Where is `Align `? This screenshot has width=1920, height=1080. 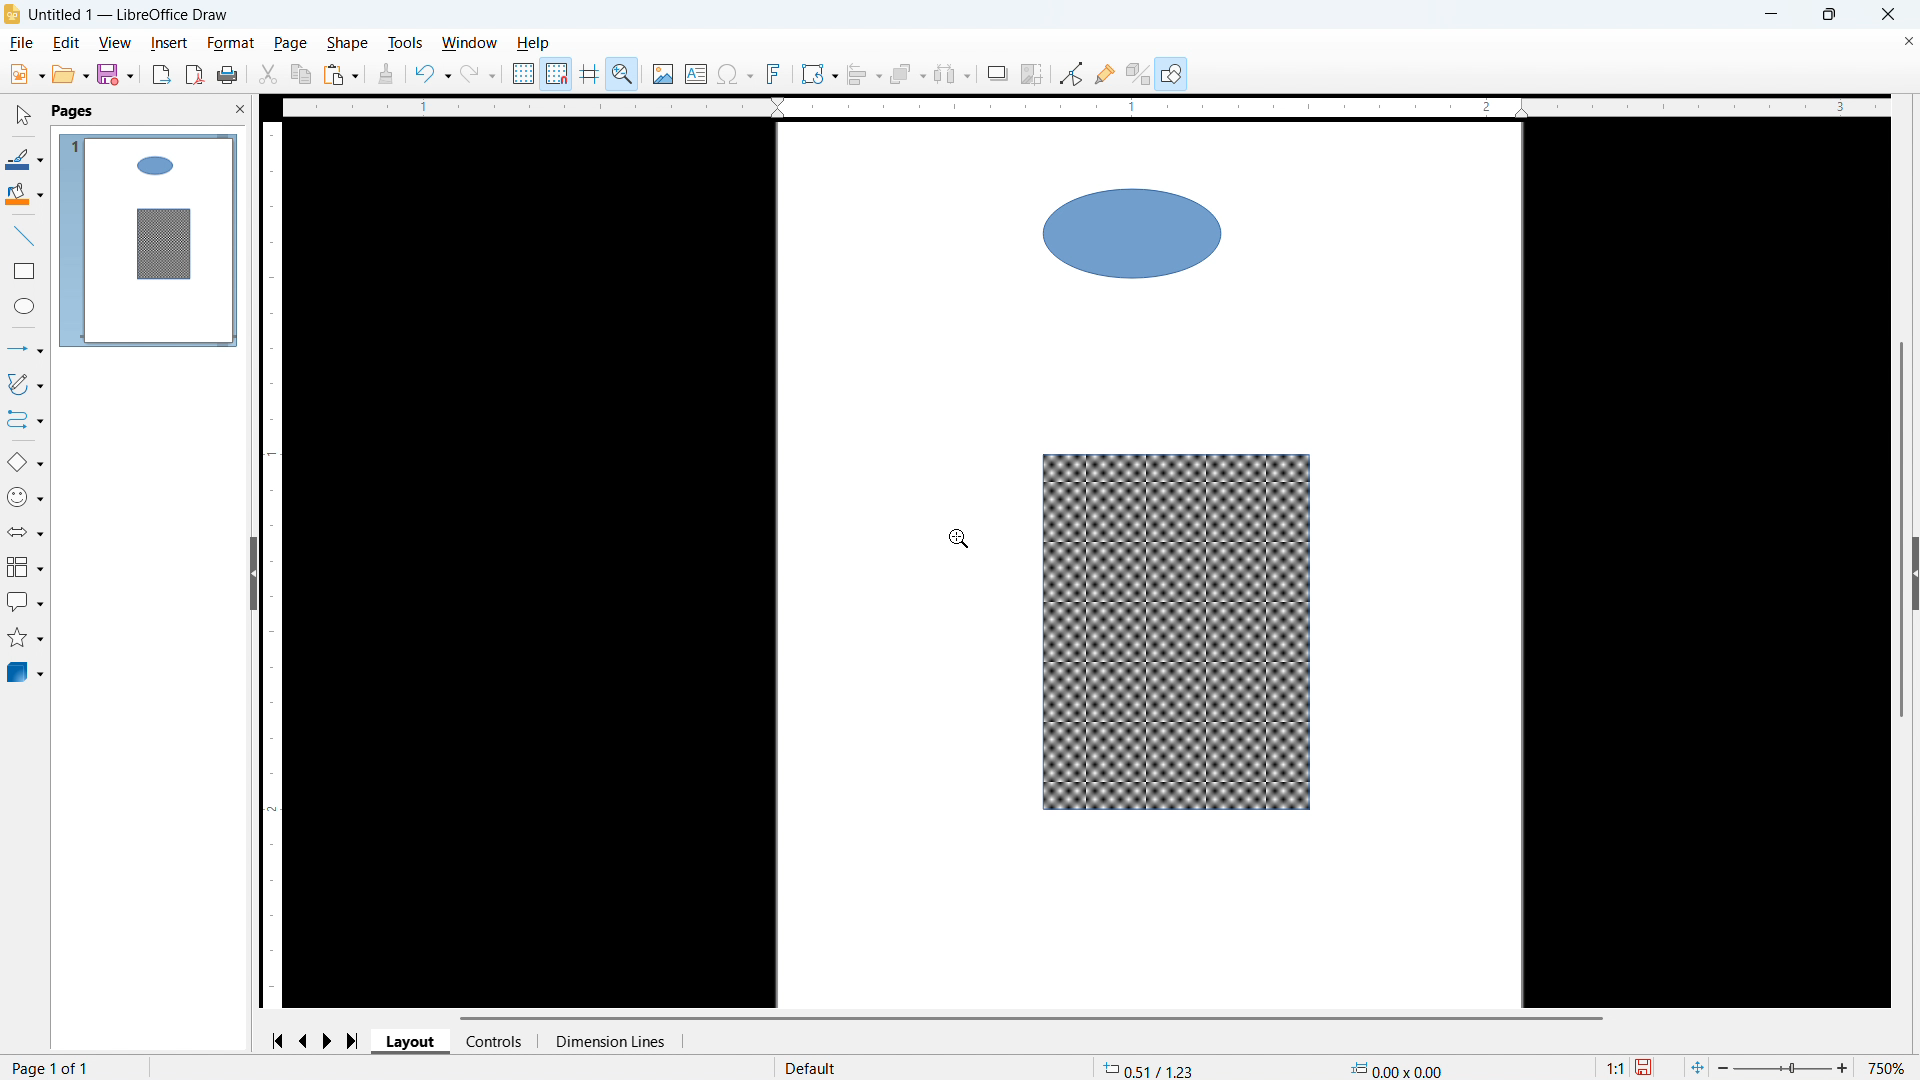
Align  is located at coordinates (864, 74).